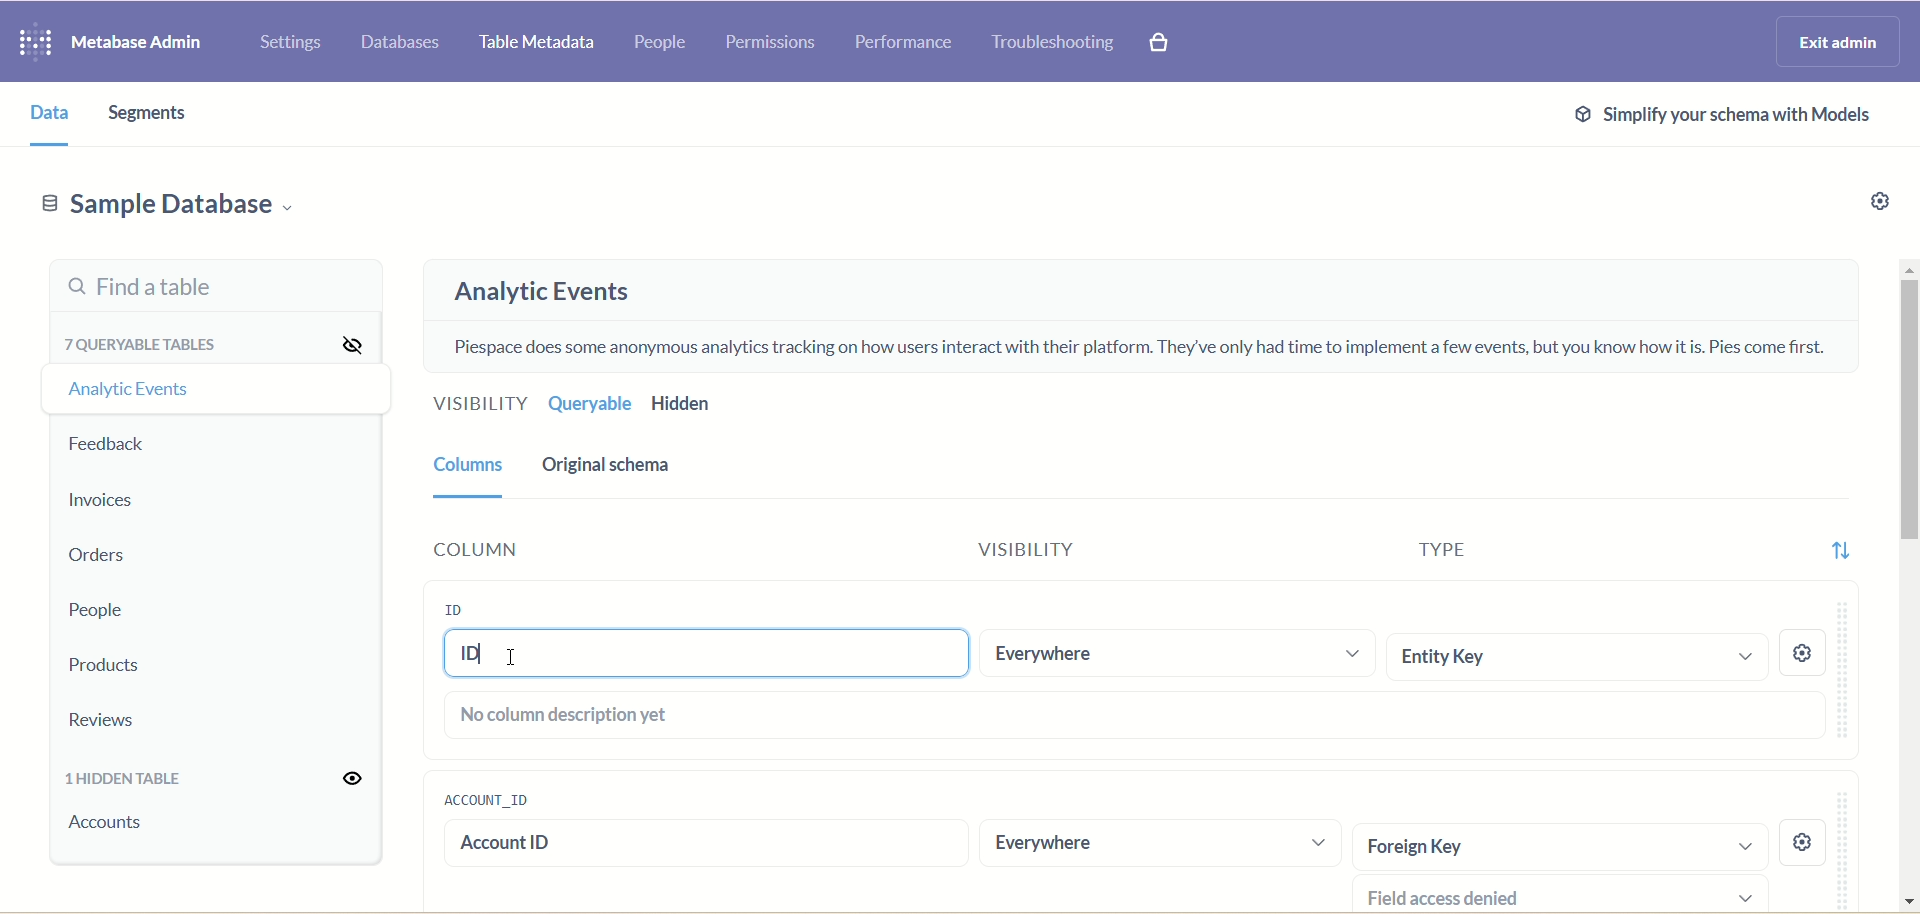 This screenshot has height=914, width=1920. What do you see at coordinates (130, 716) in the screenshot?
I see `Reviews` at bounding box center [130, 716].